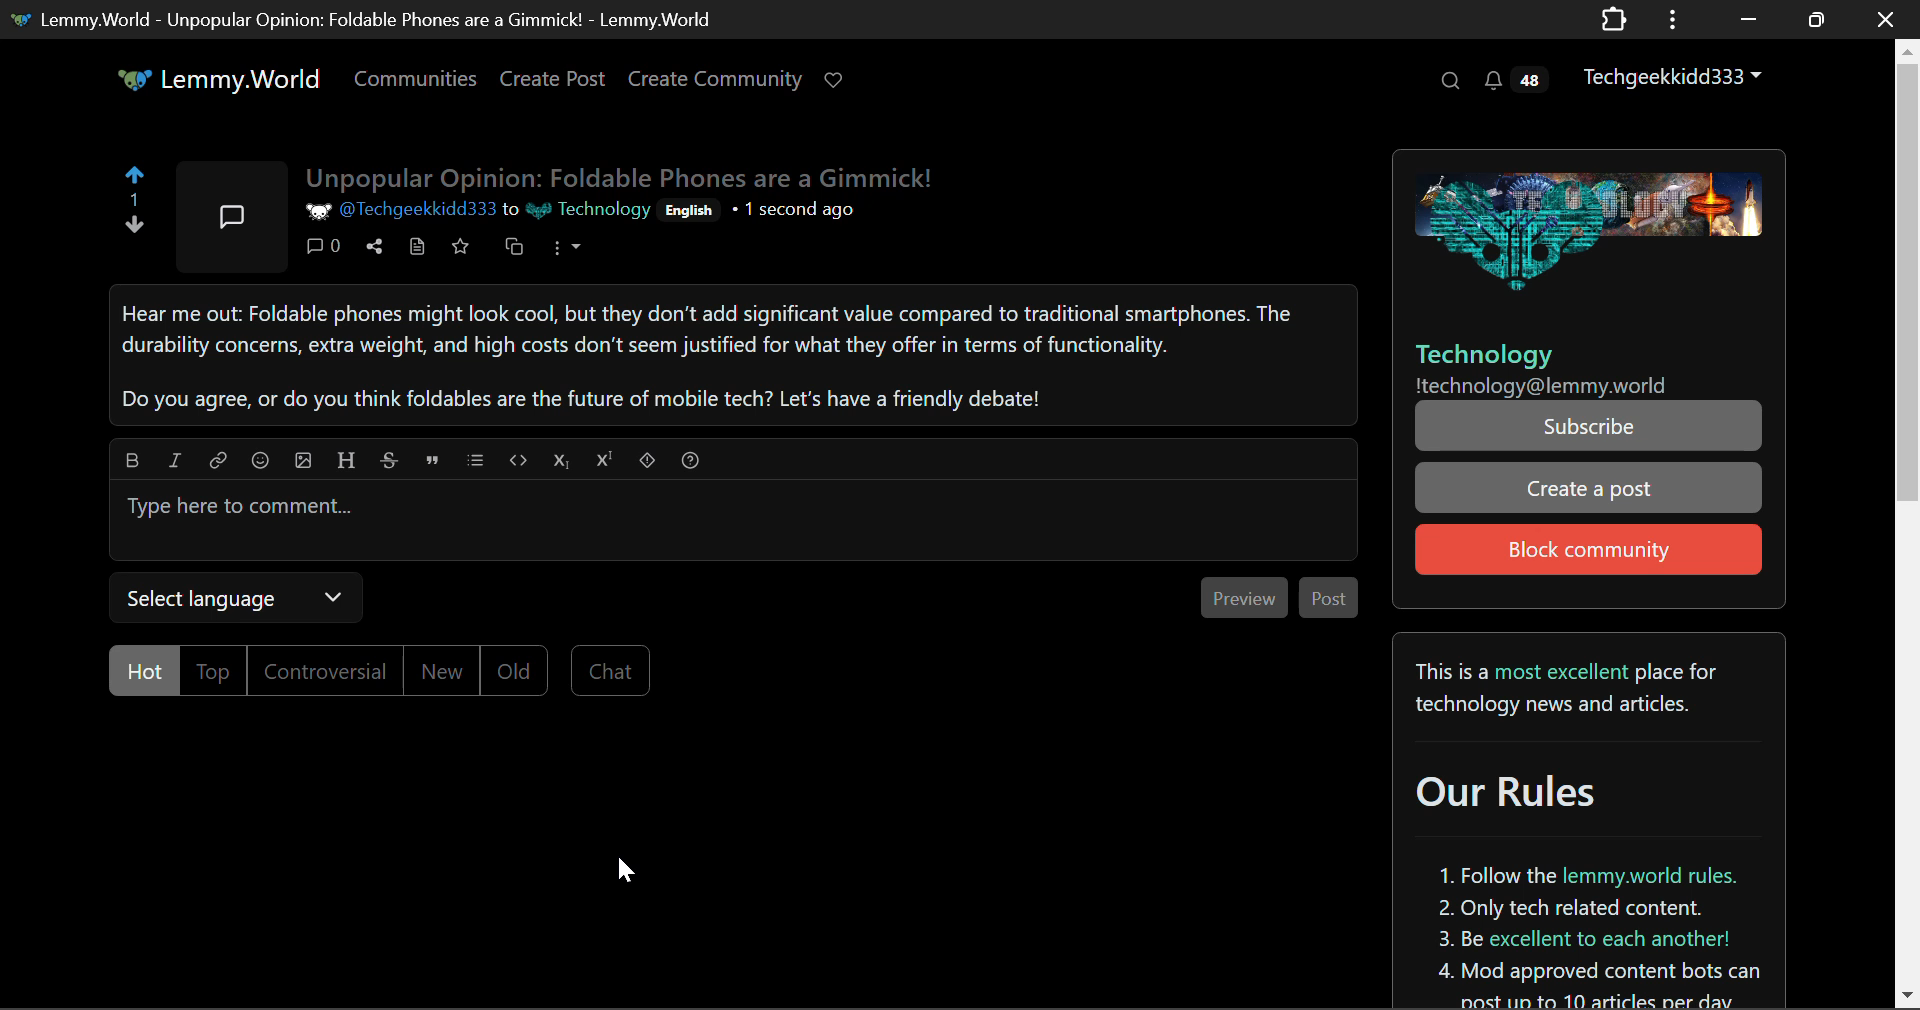 Image resolution: width=1920 pixels, height=1010 pixels. What do you see at coordinates (343, 457) in the screenshot?
I see `header` at bounding box center [343, 457].